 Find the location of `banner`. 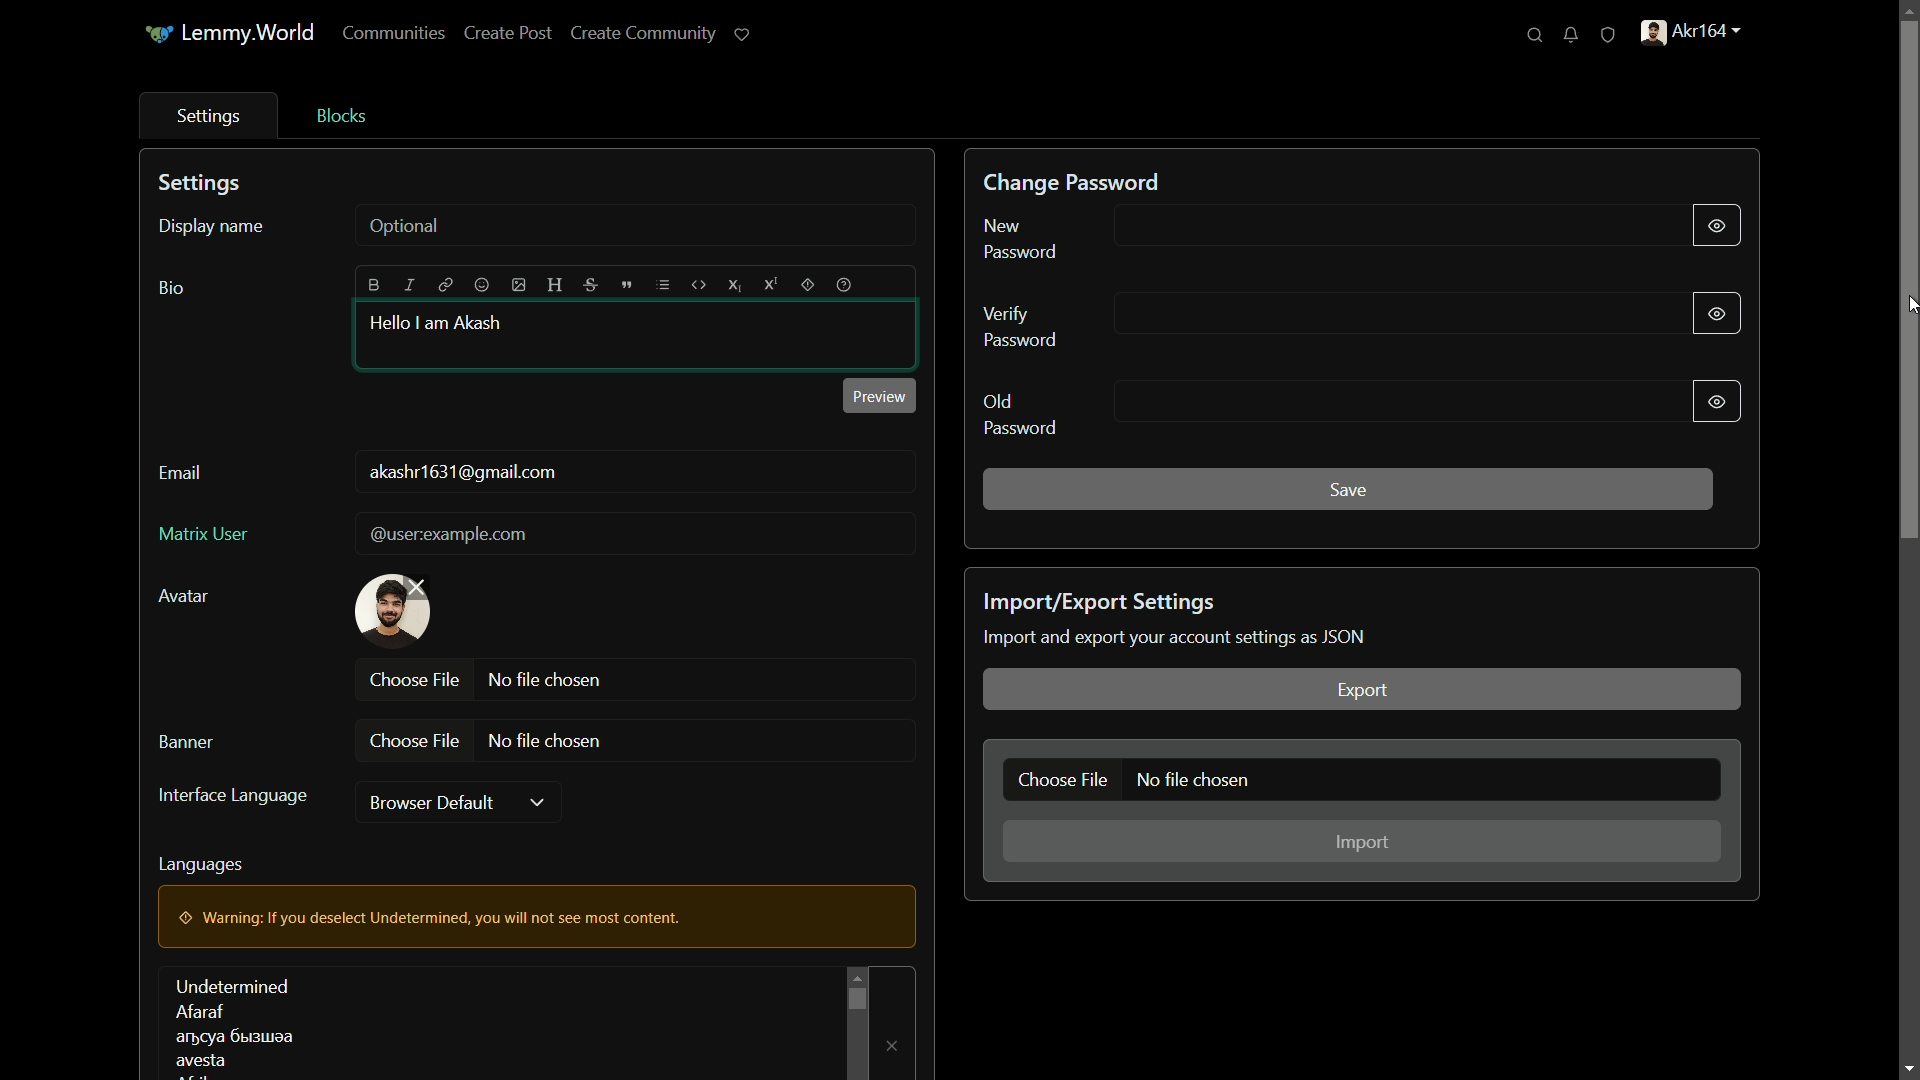

banner is located at coordinates (185, 742).